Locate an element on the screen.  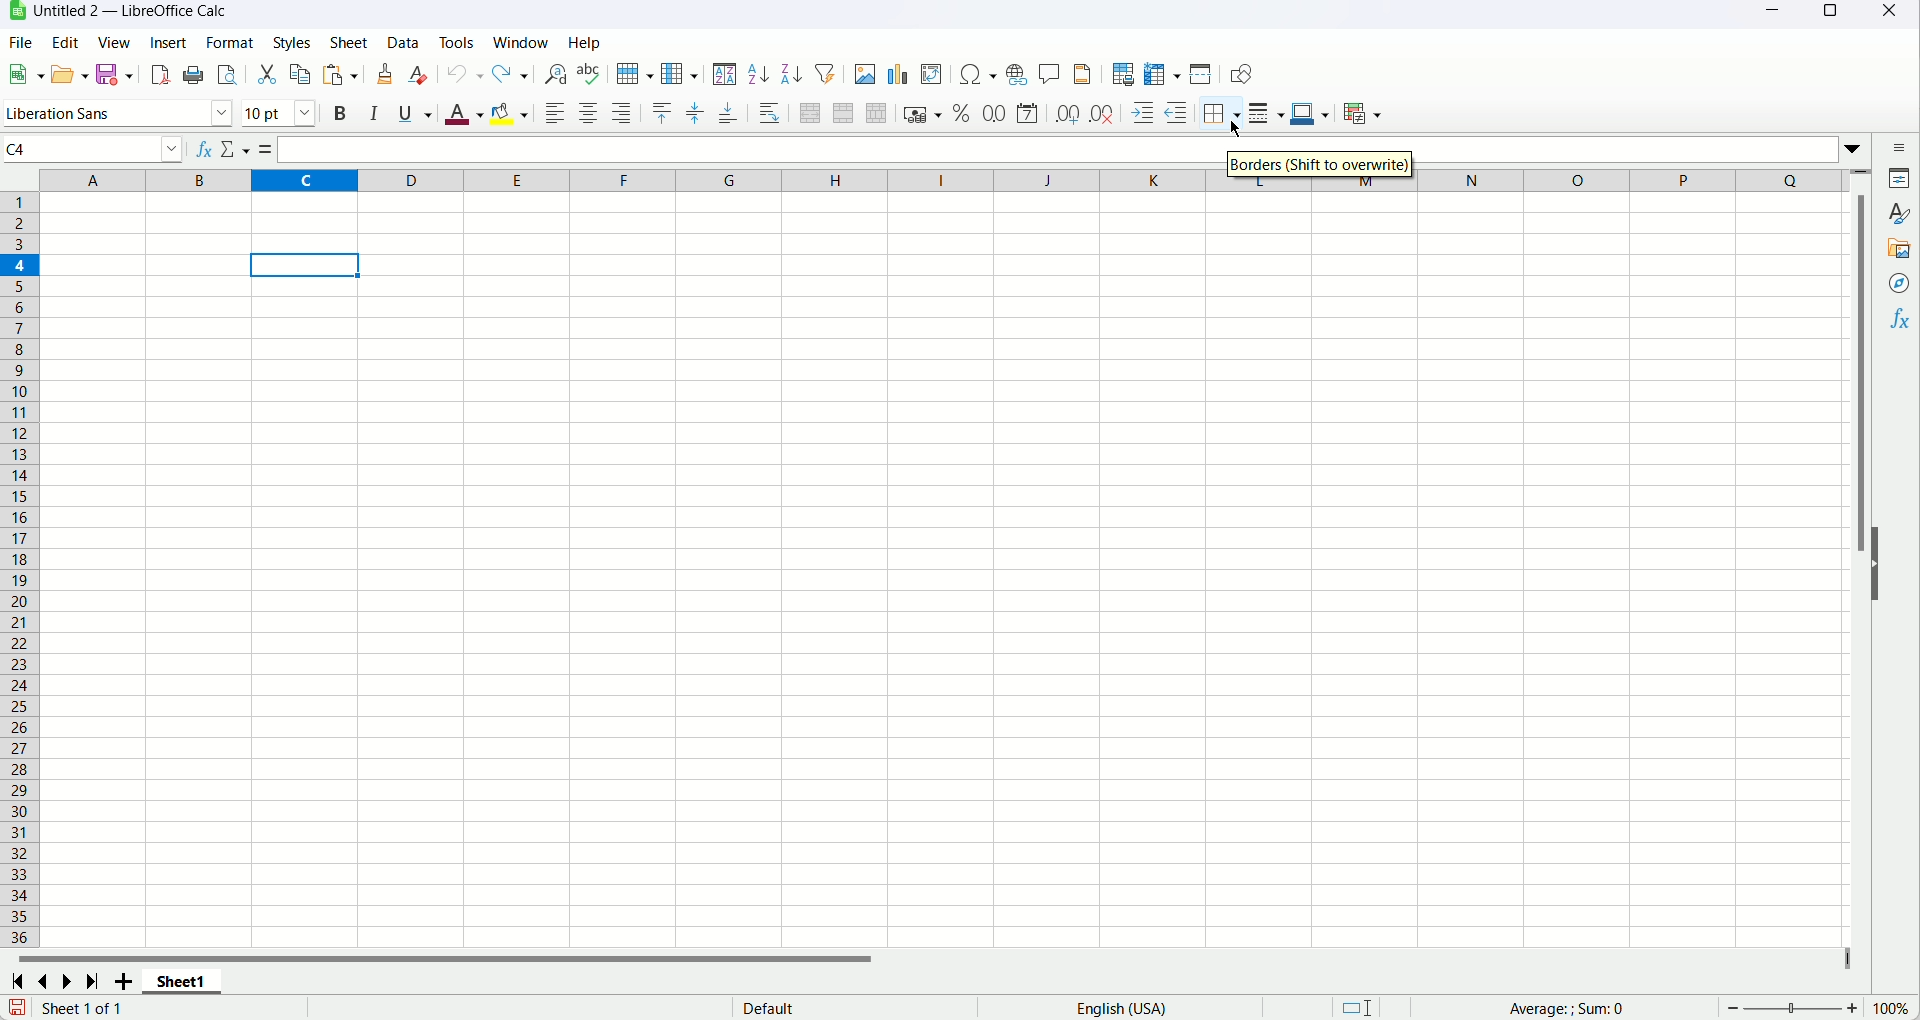
Align bottom is located at coordinates (729, 113).